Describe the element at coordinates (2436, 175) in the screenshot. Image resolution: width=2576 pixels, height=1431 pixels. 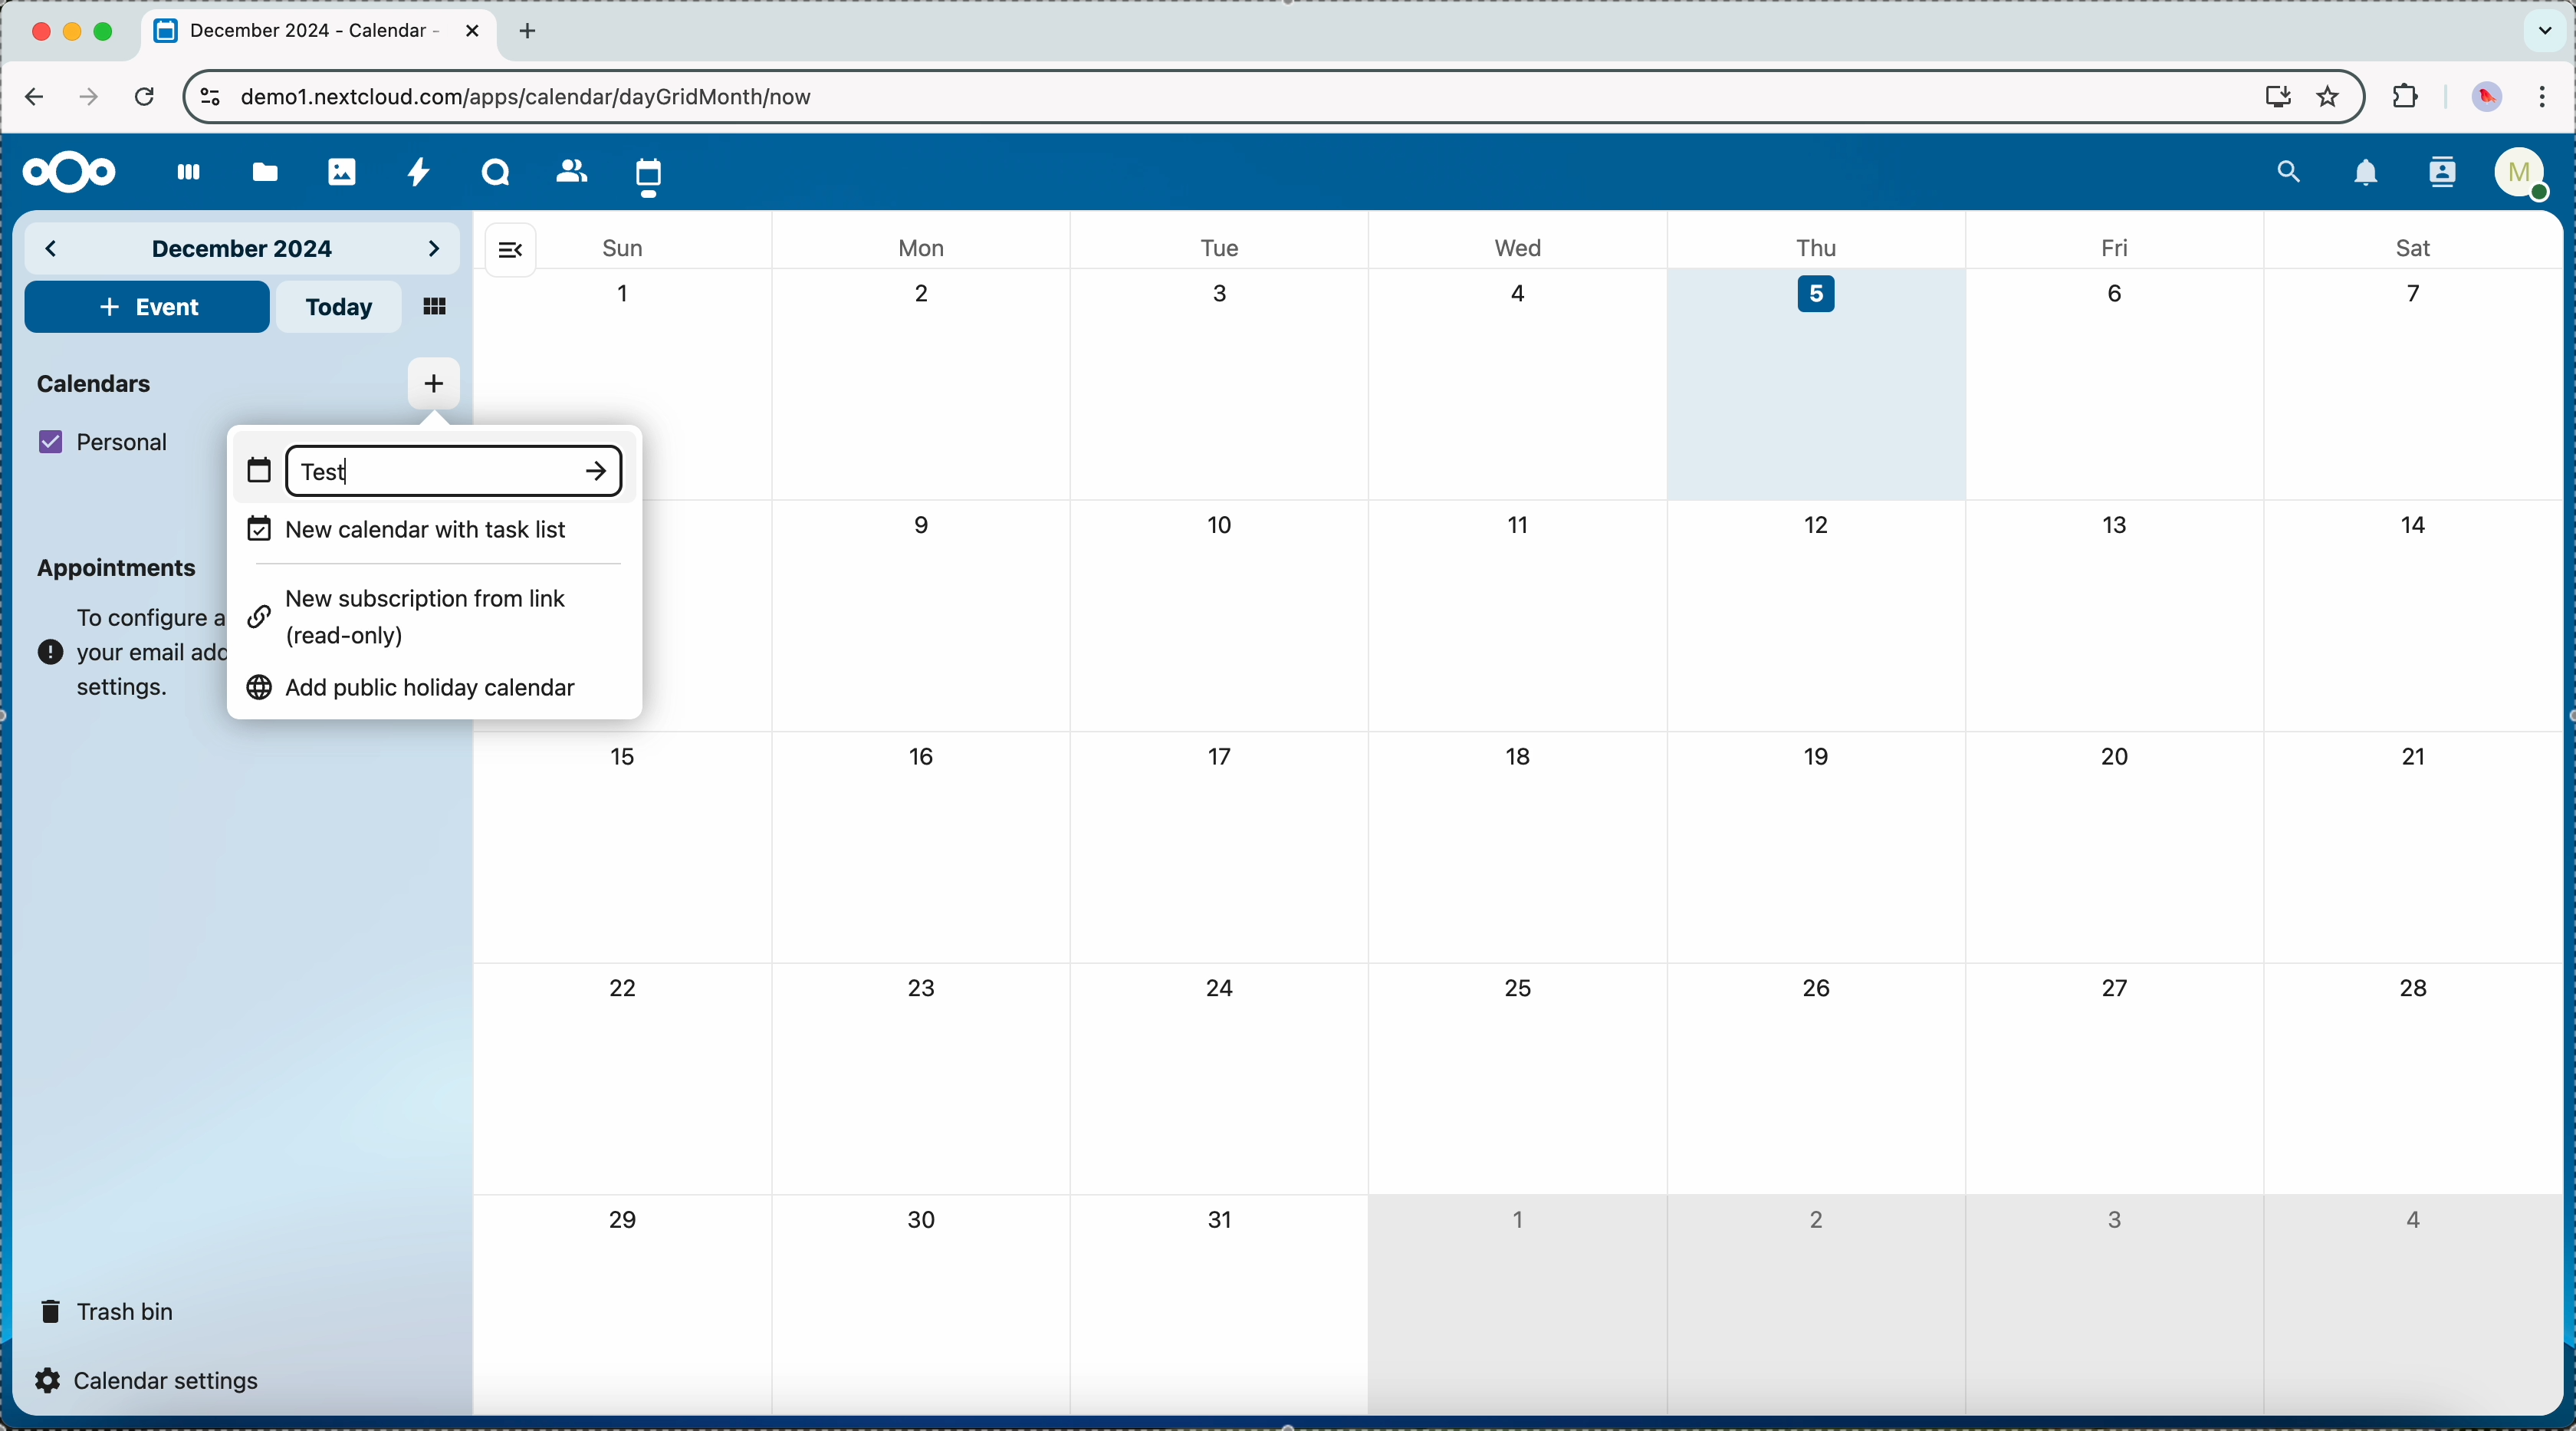
I see `contacts` at that location.